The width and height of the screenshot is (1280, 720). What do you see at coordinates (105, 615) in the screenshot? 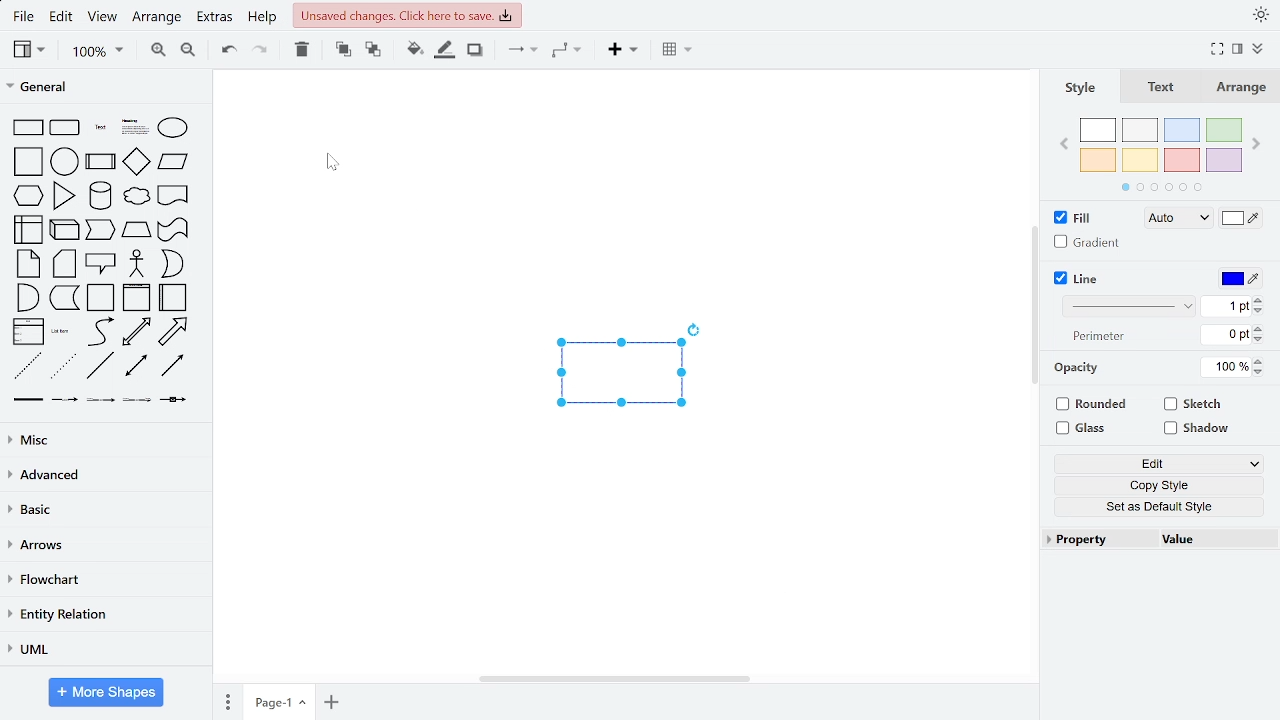
I see `entity relation` at bounding box center [105, 615].